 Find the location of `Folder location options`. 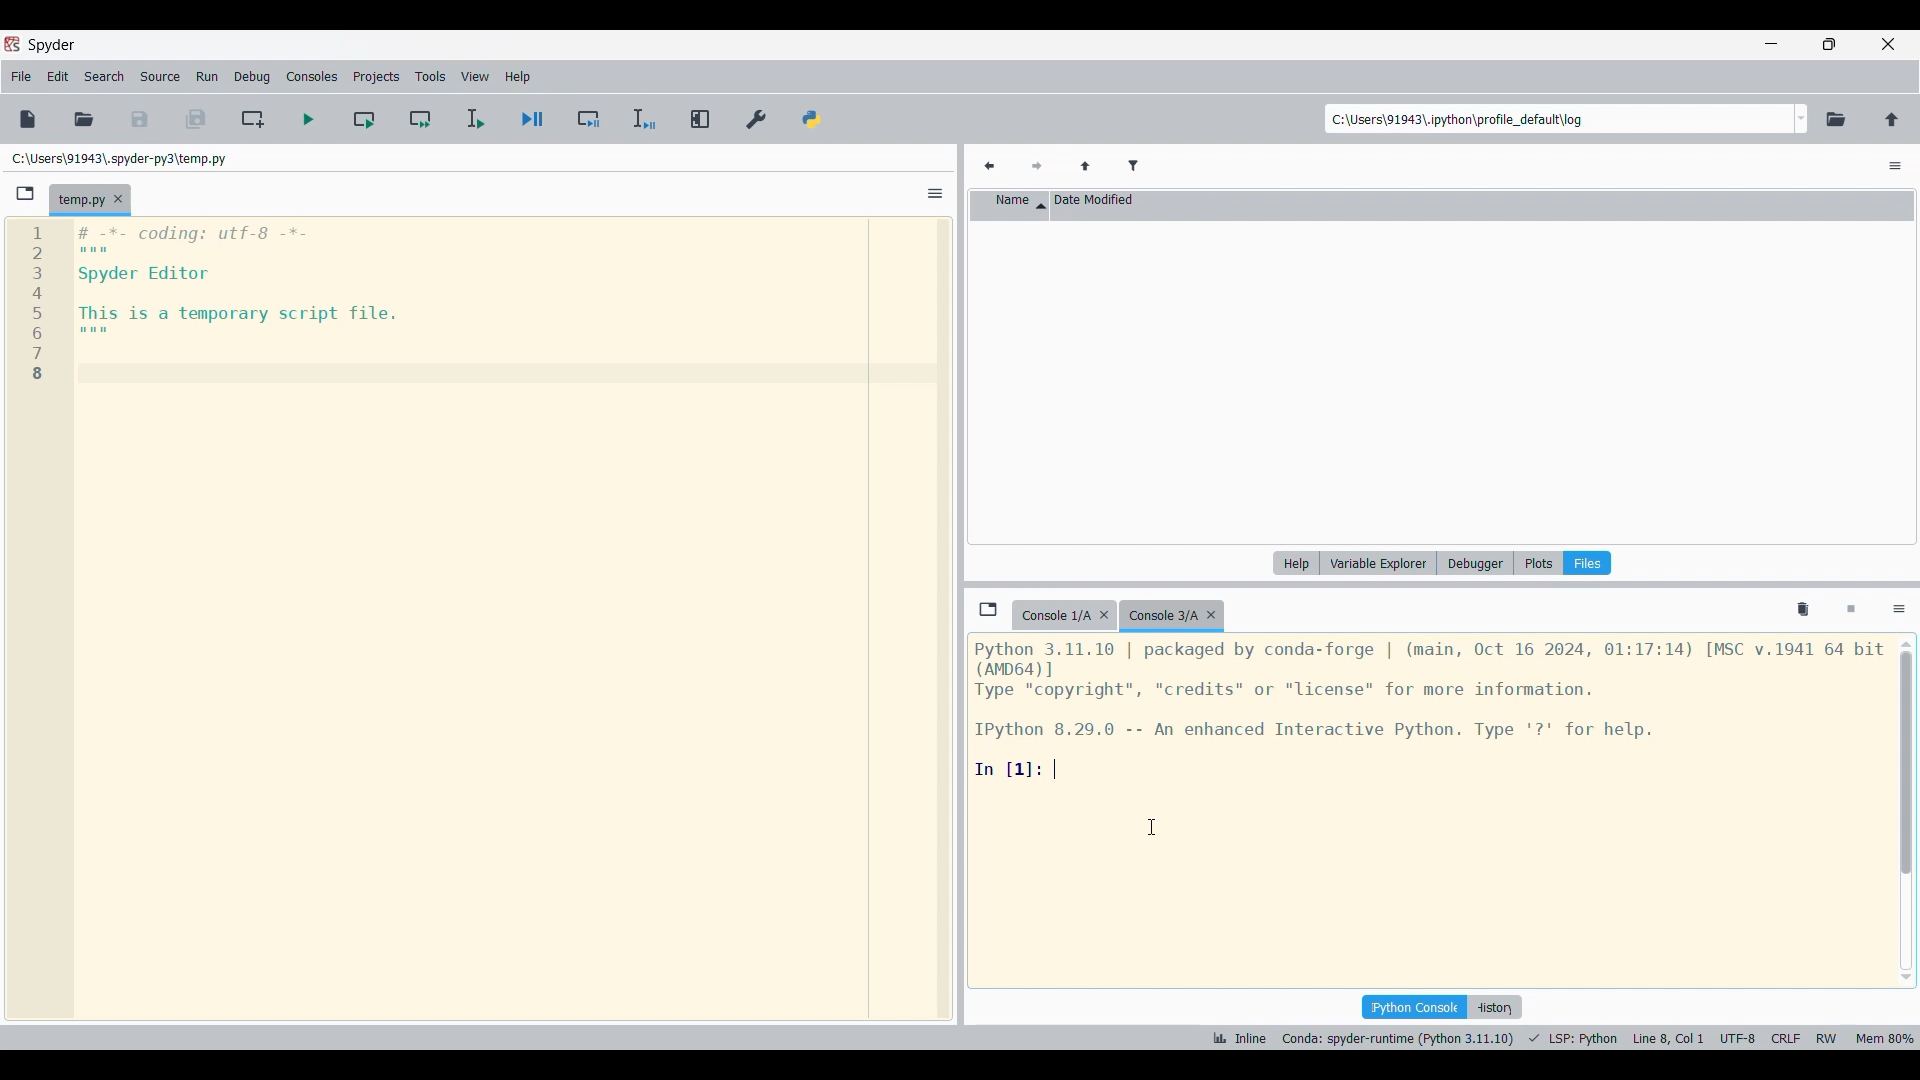

Folder location options is located at coordinates (1801, 119).